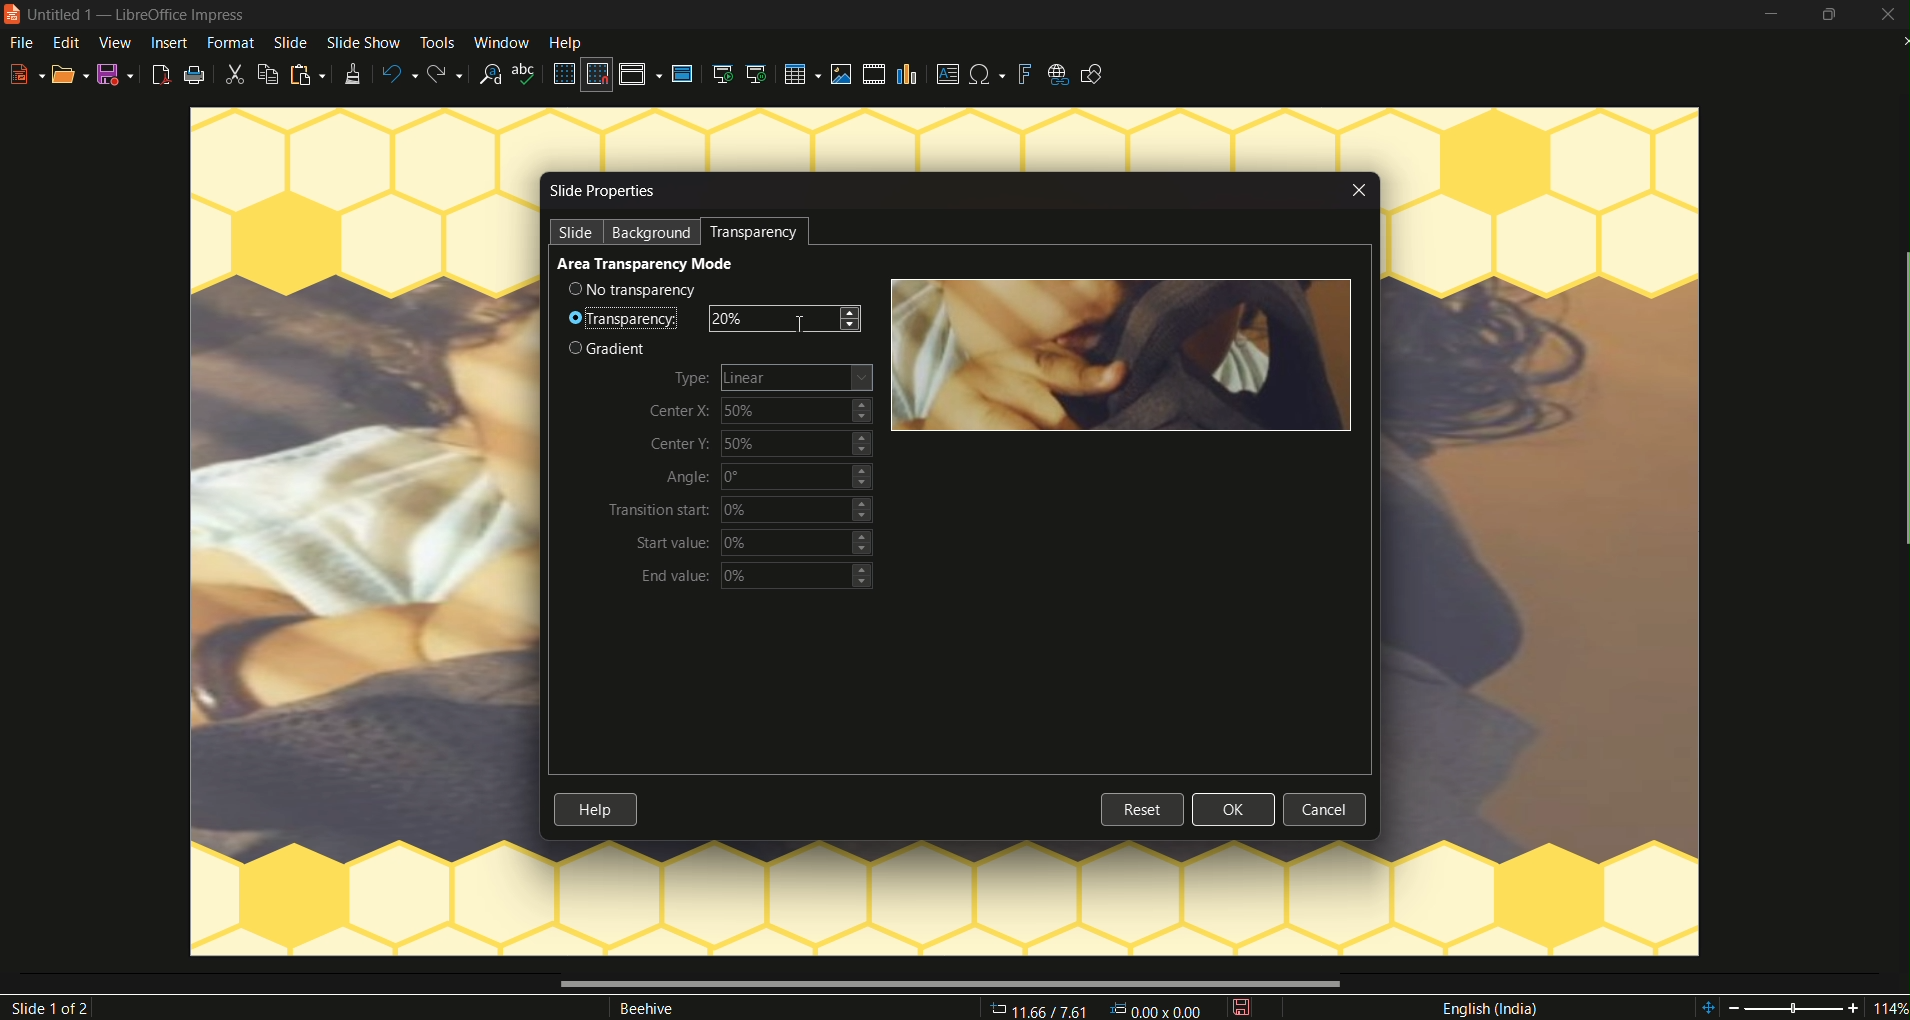 The height and width of the screenshot is (1020, 1910). I want to click on slide show, so click(362, 43).